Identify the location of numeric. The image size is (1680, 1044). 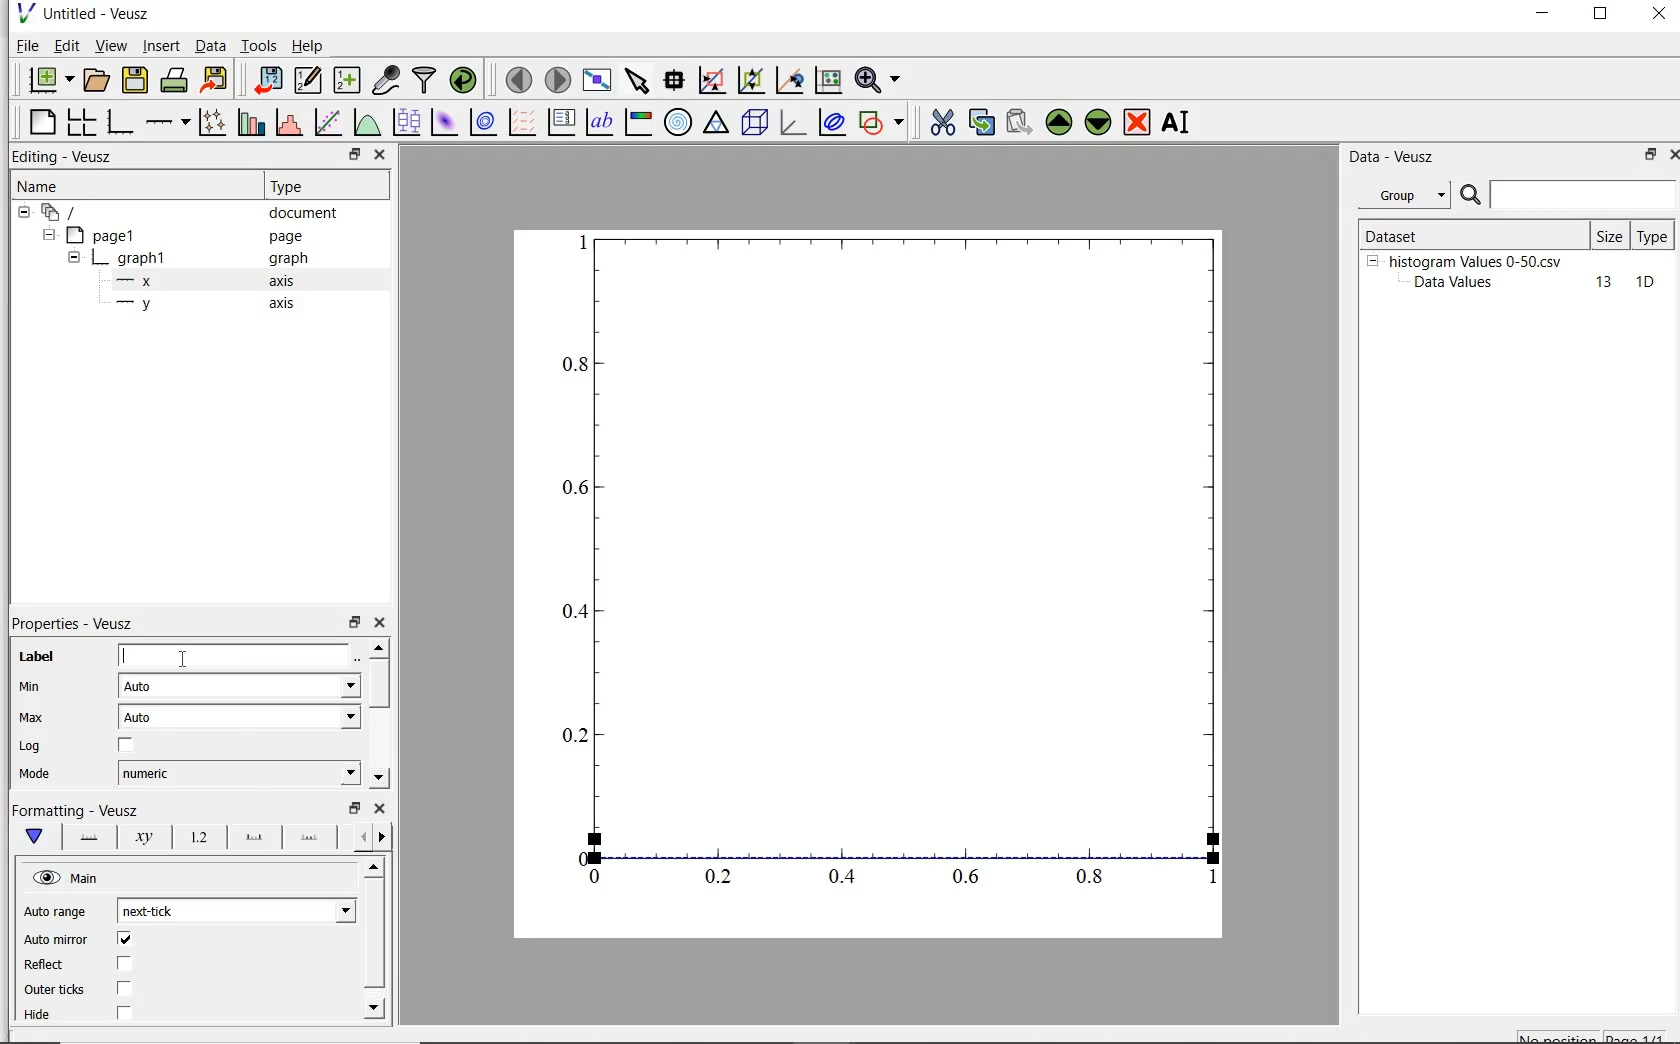
(237, 773).